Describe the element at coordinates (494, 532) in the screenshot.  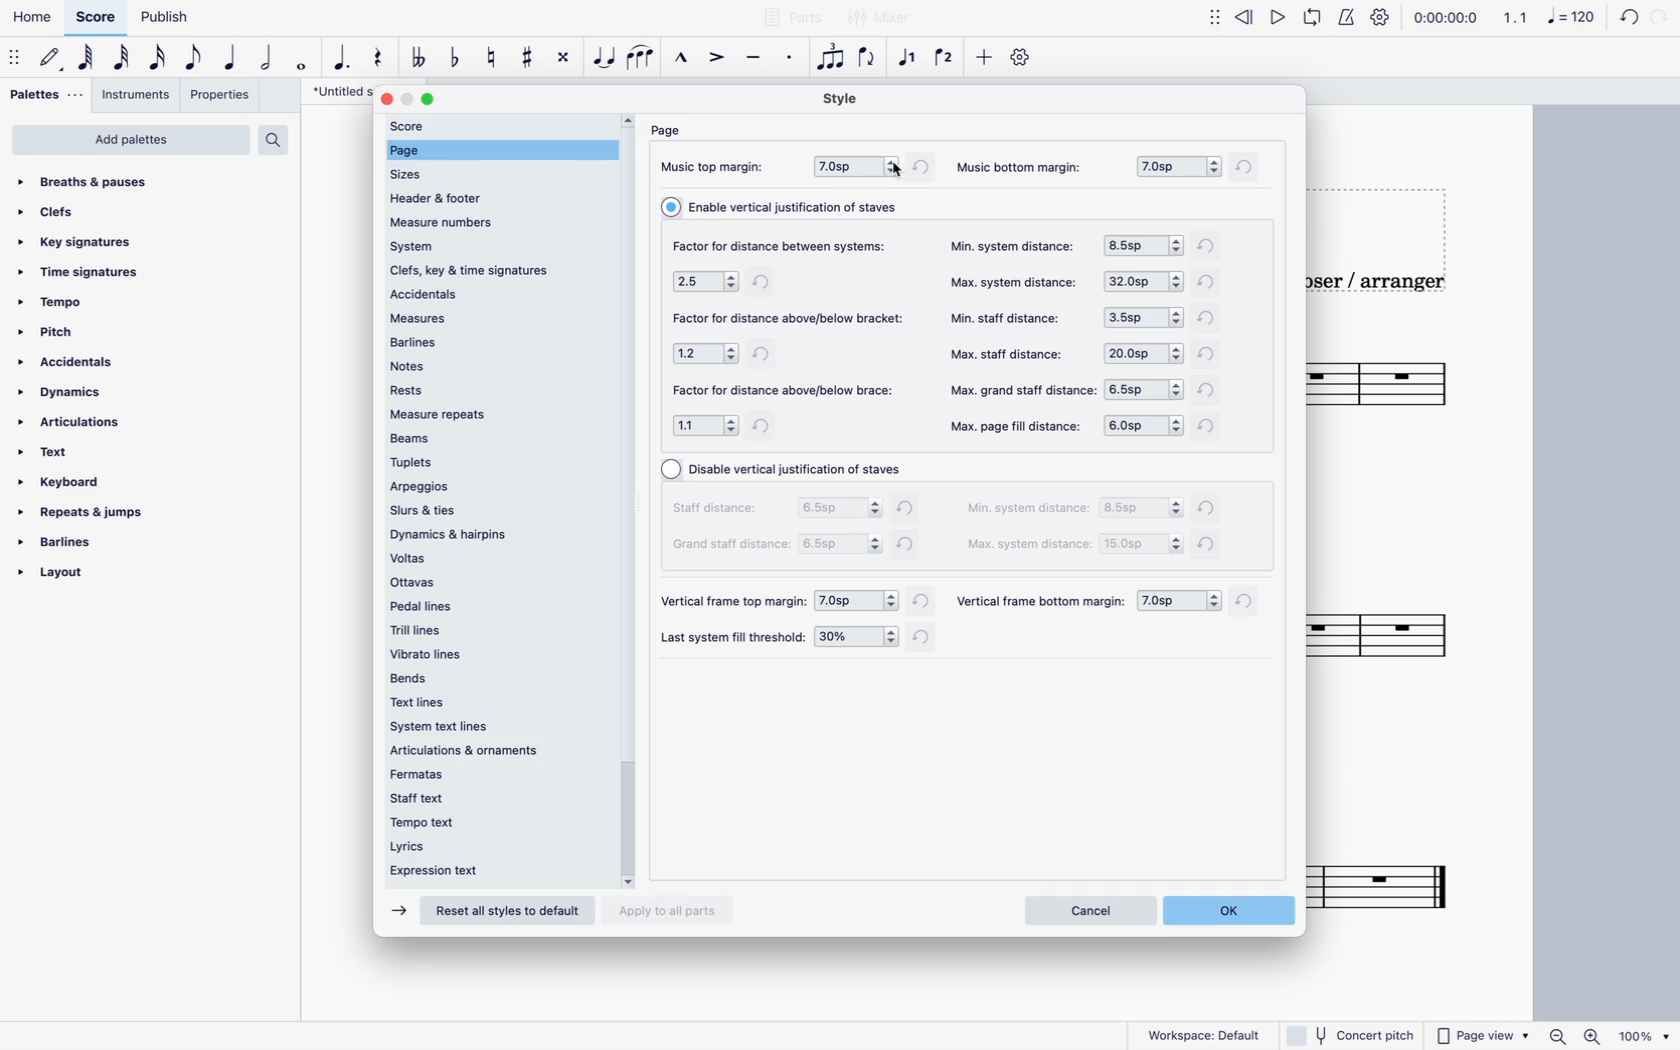
I see `dynamics & hairpins` at that location.